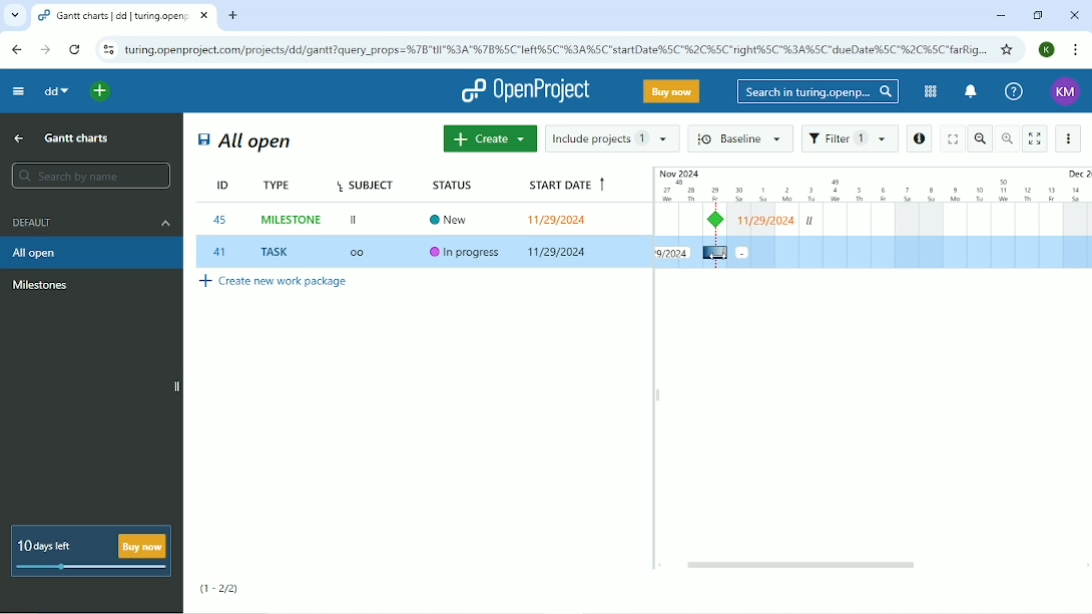 Image resolution: width=1092 pixels, height=614 pixels. Describe the element at coordinates (919, 139) in the screenshot. I see `Open details view` at that location.